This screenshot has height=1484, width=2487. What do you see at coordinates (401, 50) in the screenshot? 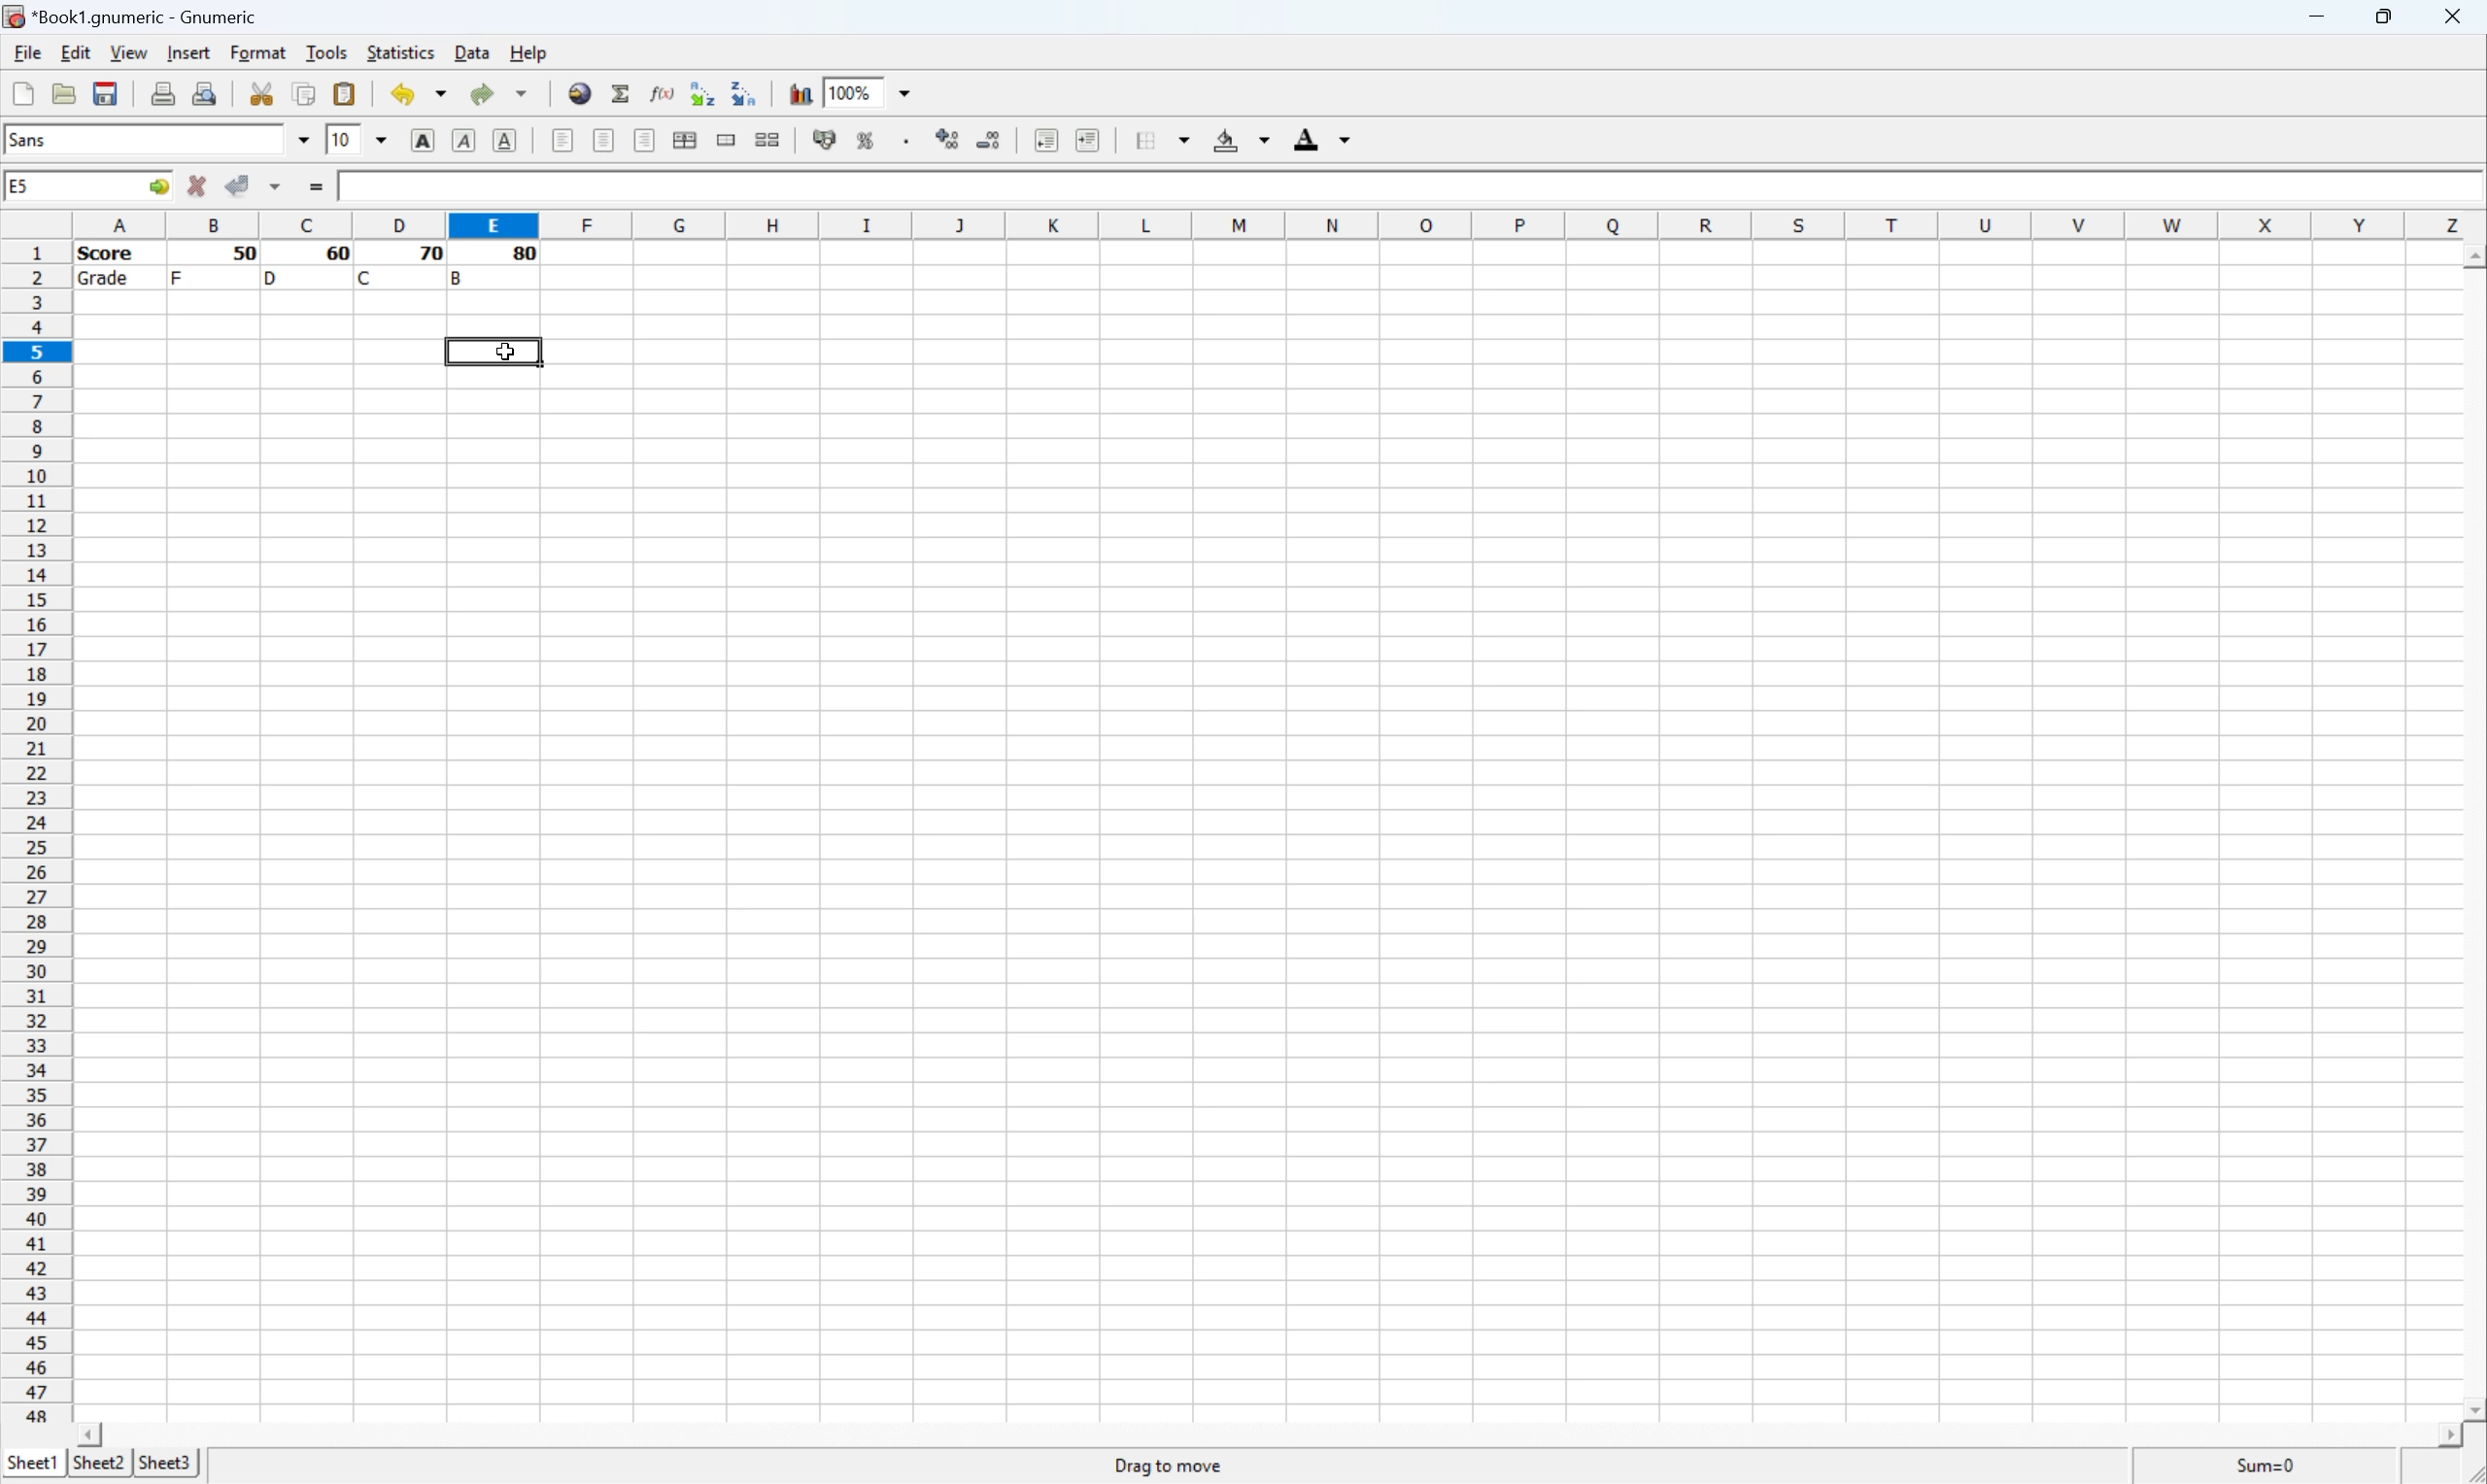
I see `Statistics` at bounding box center [401, 50].